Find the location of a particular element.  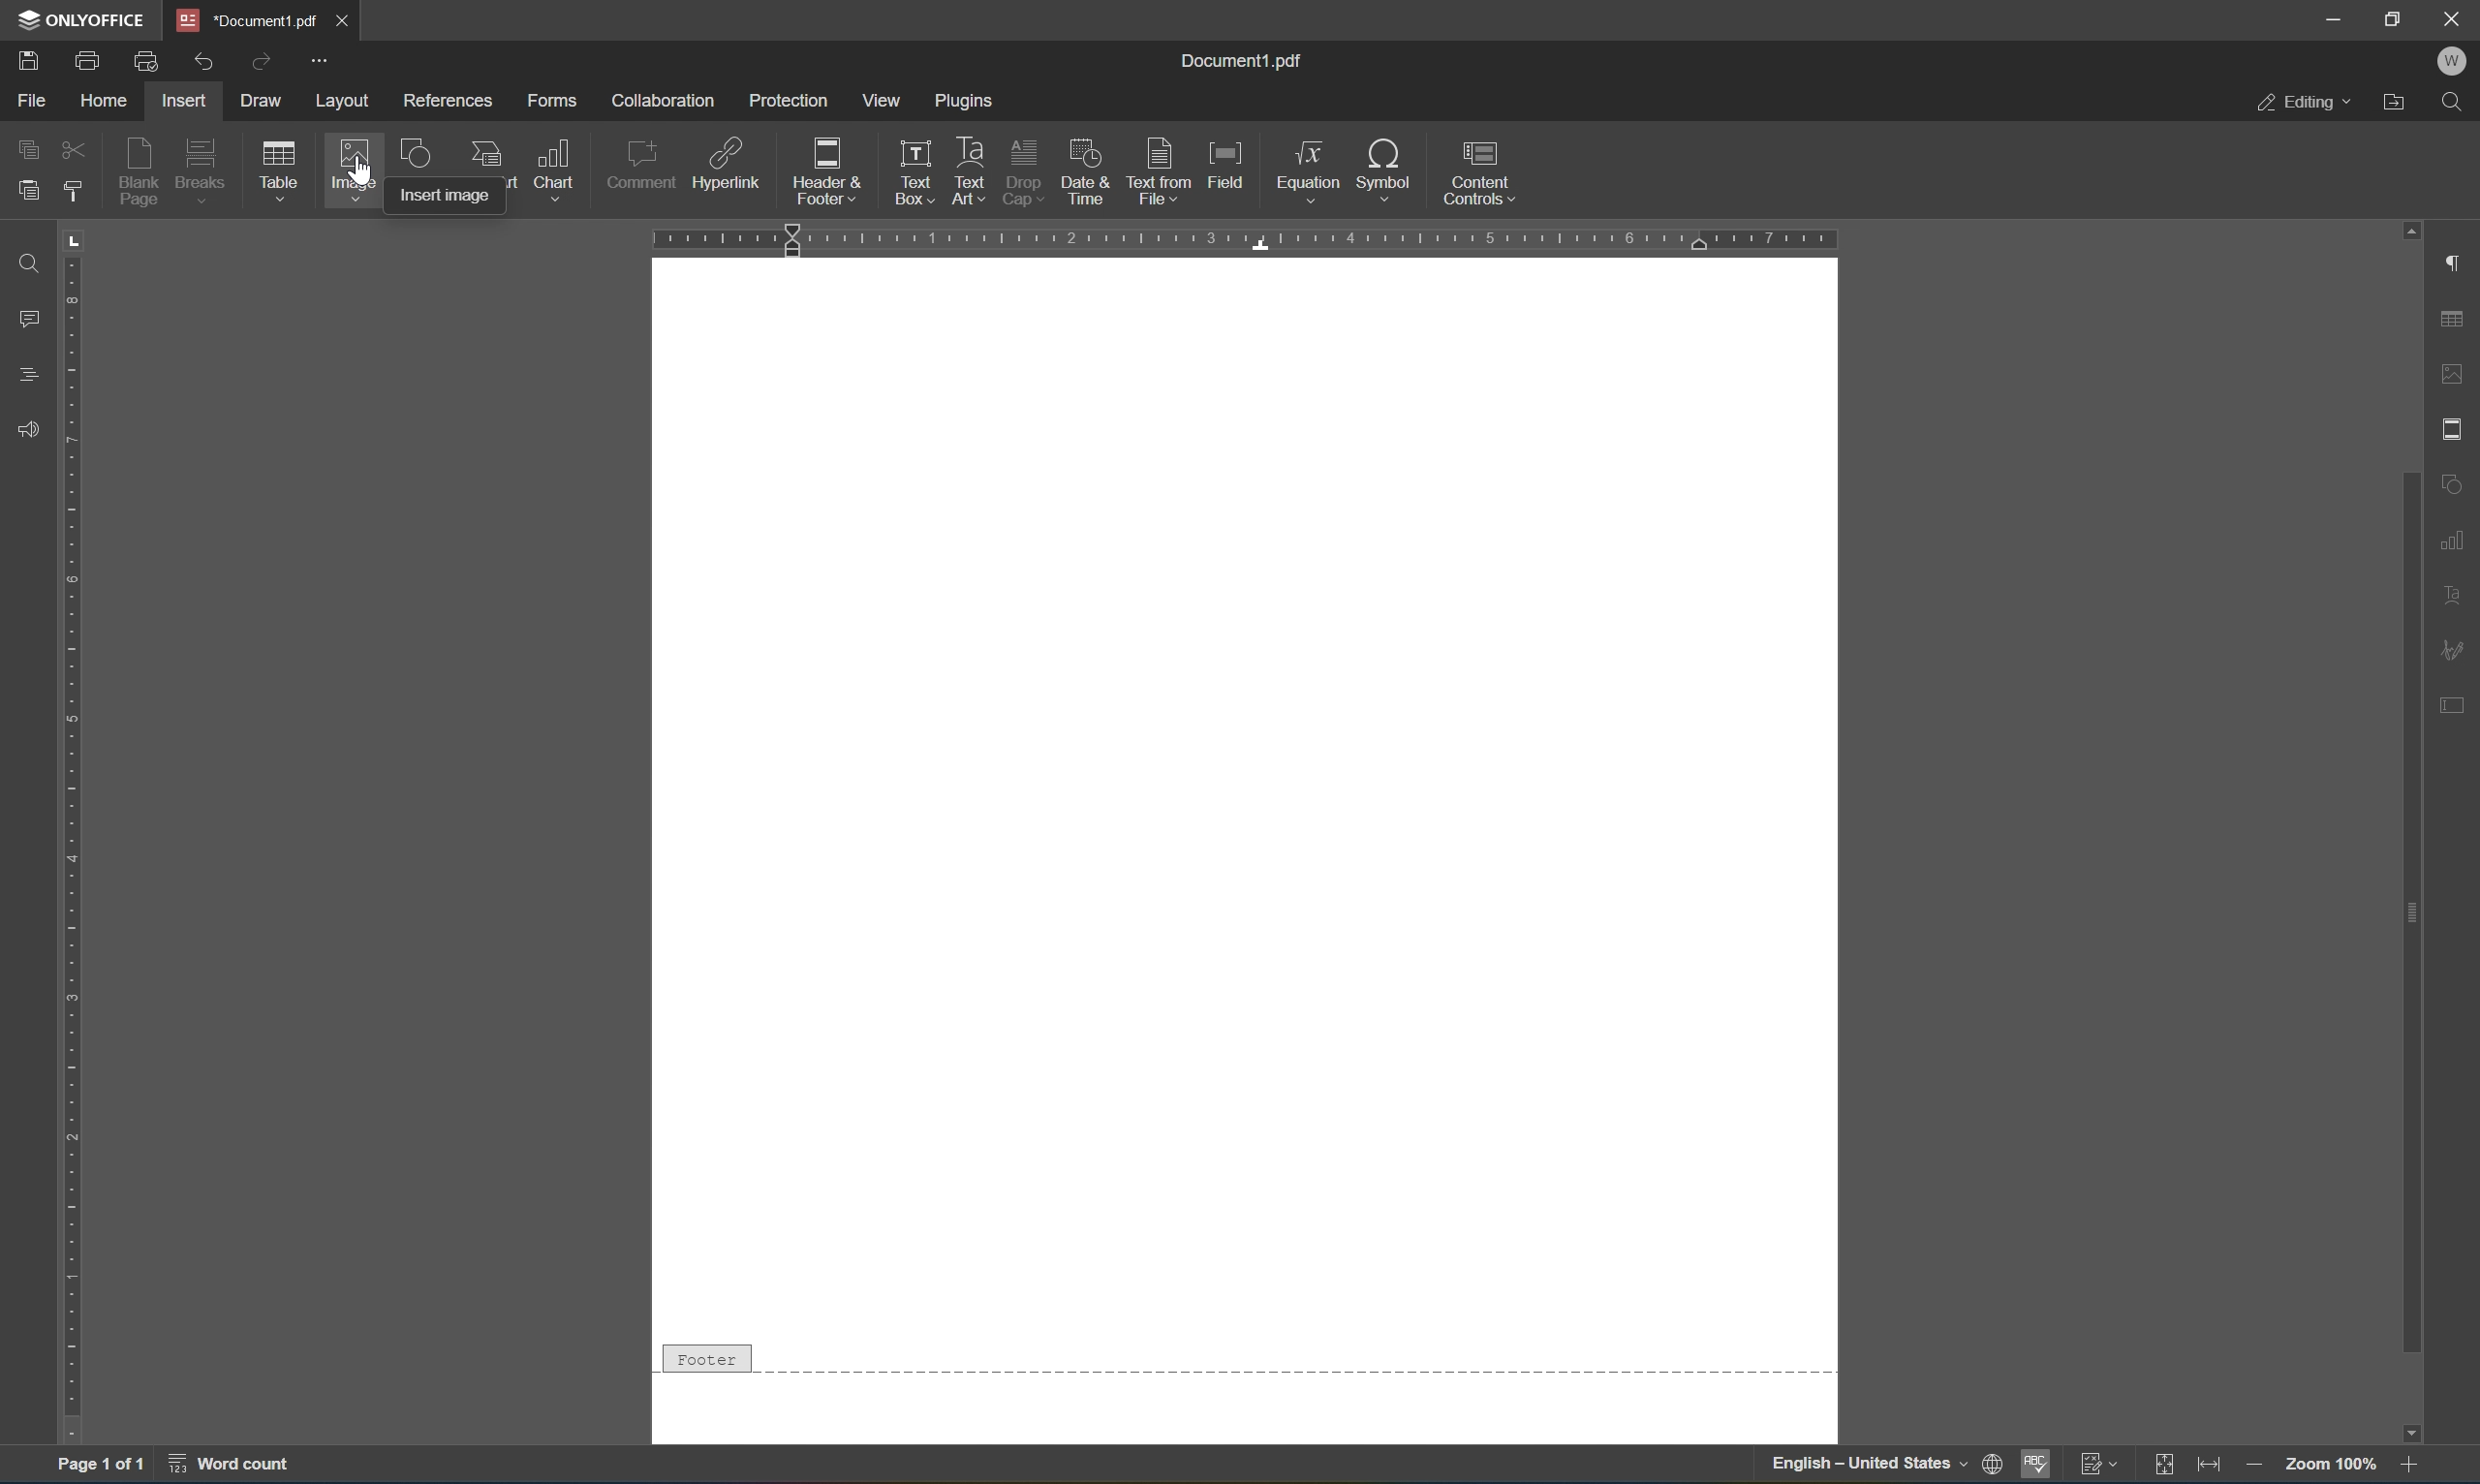

undo is located at coordinates (197, 61).